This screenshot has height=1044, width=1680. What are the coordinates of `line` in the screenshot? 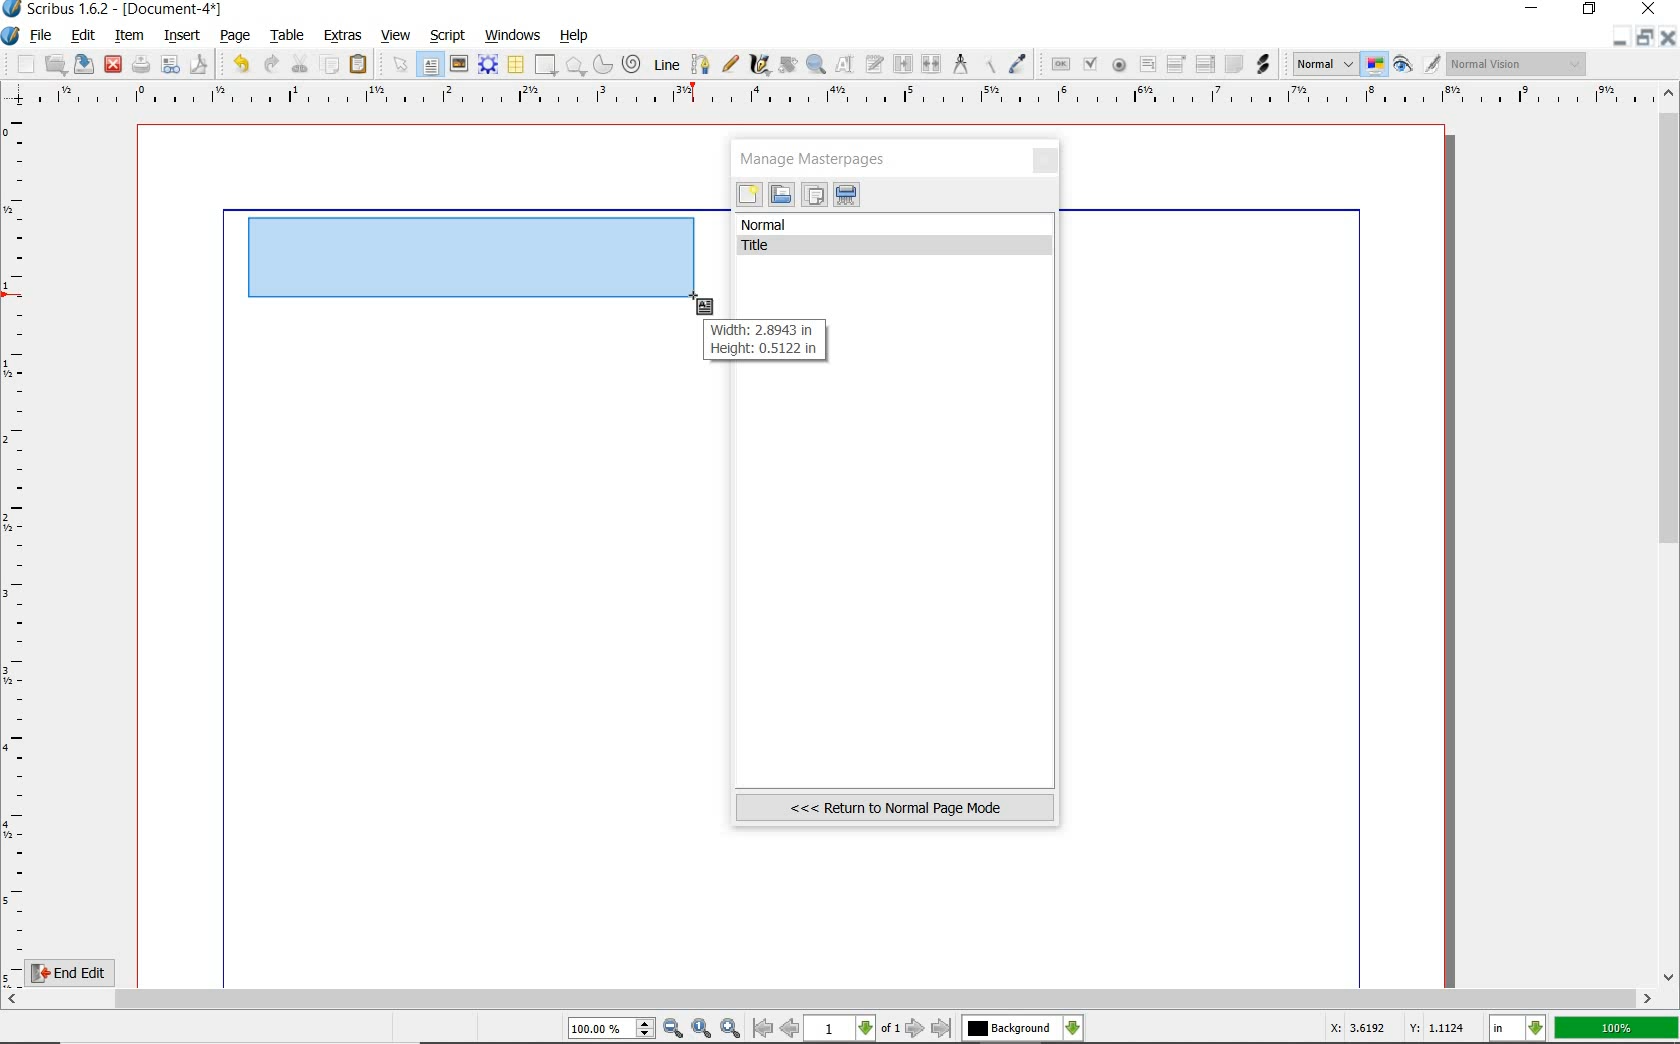 It's located at (665, 64).